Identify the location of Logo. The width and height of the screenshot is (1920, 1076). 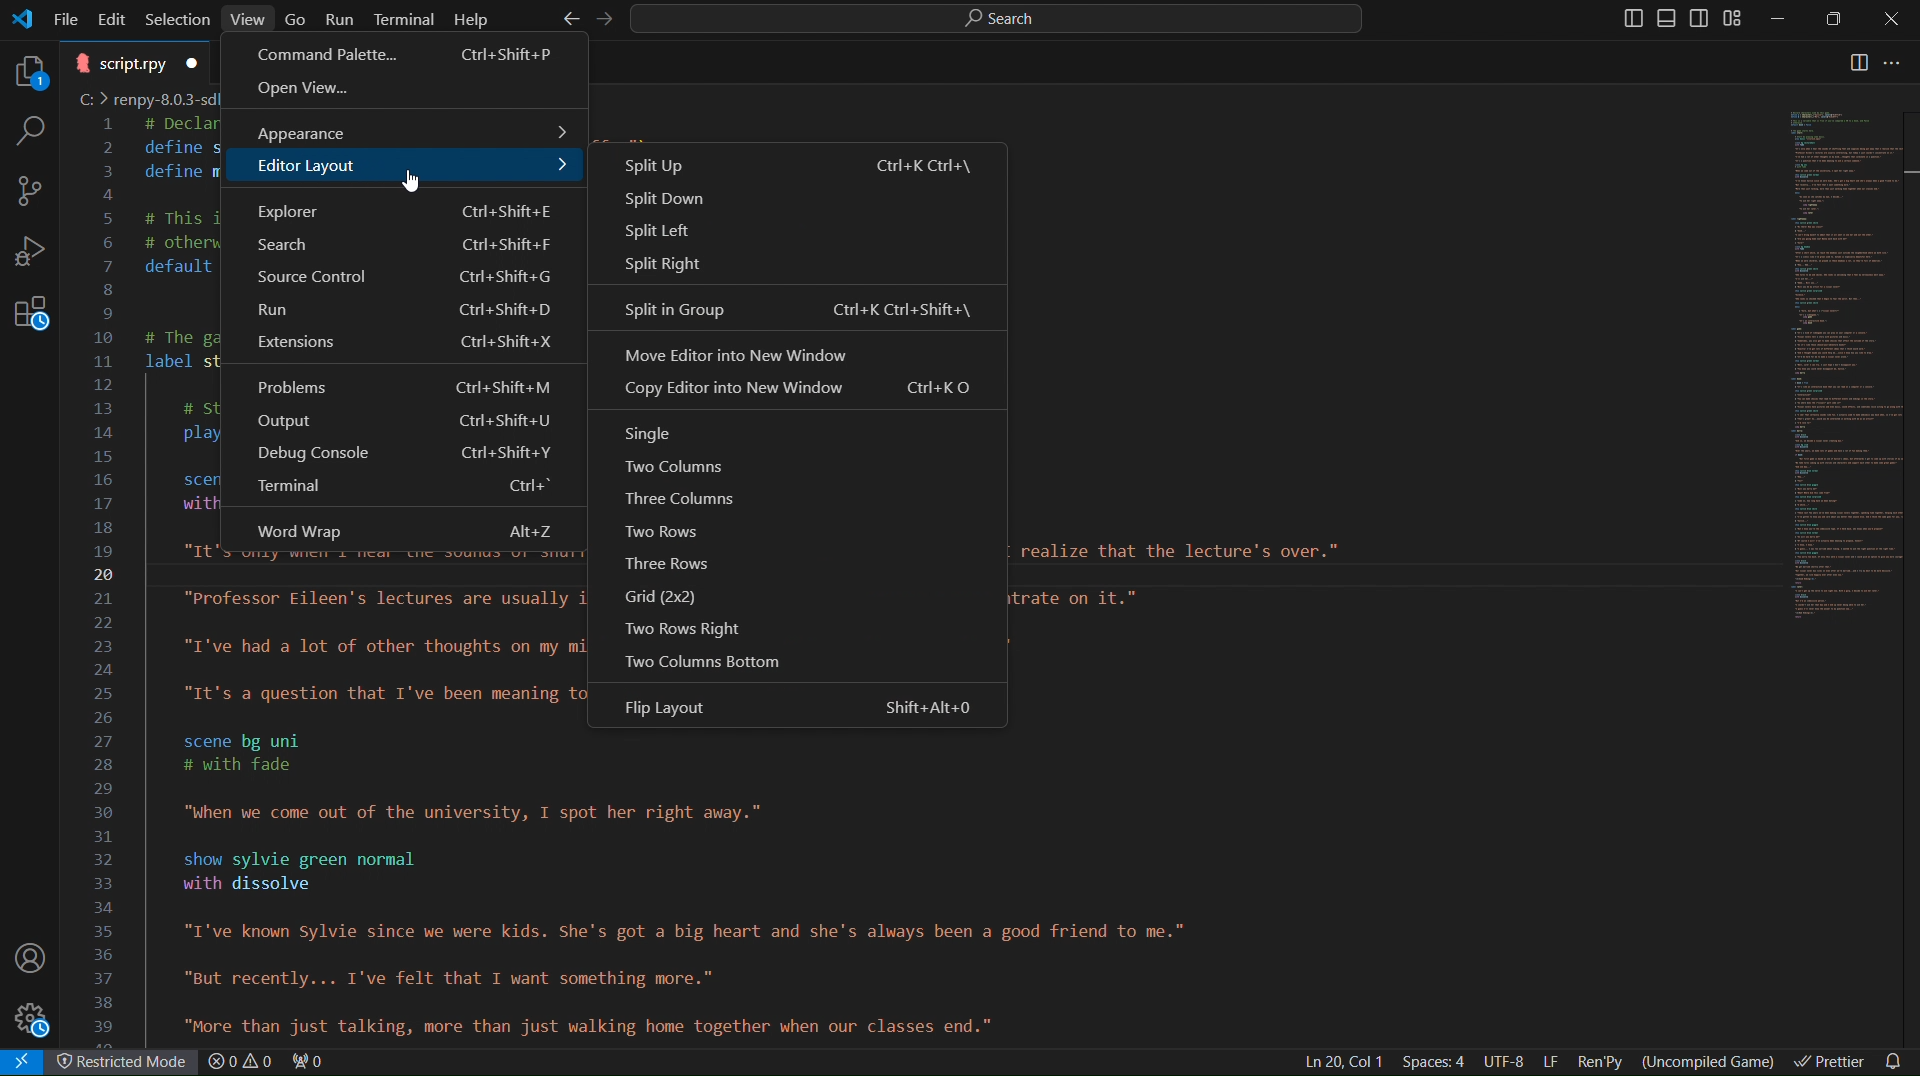
(22, 19).